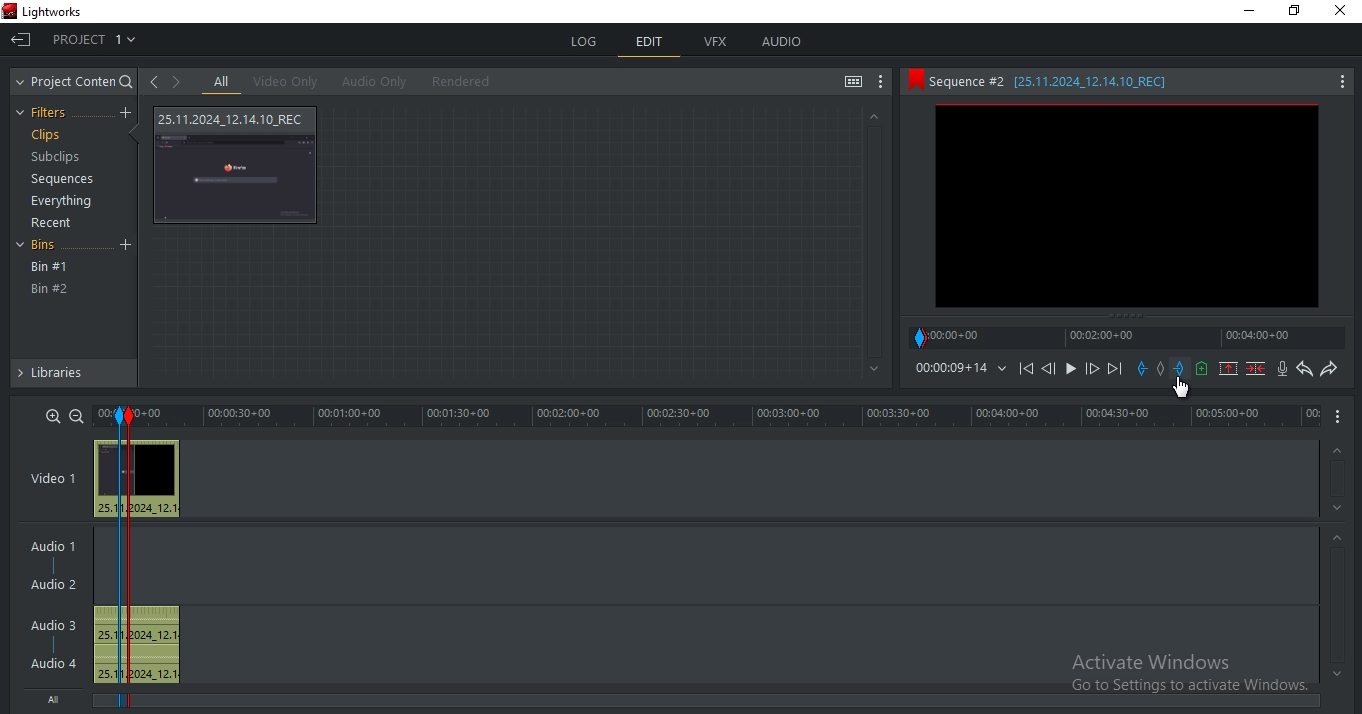 The width and height of the screenshot is (1362, 714). I want to click on mark, so click(120, 416).